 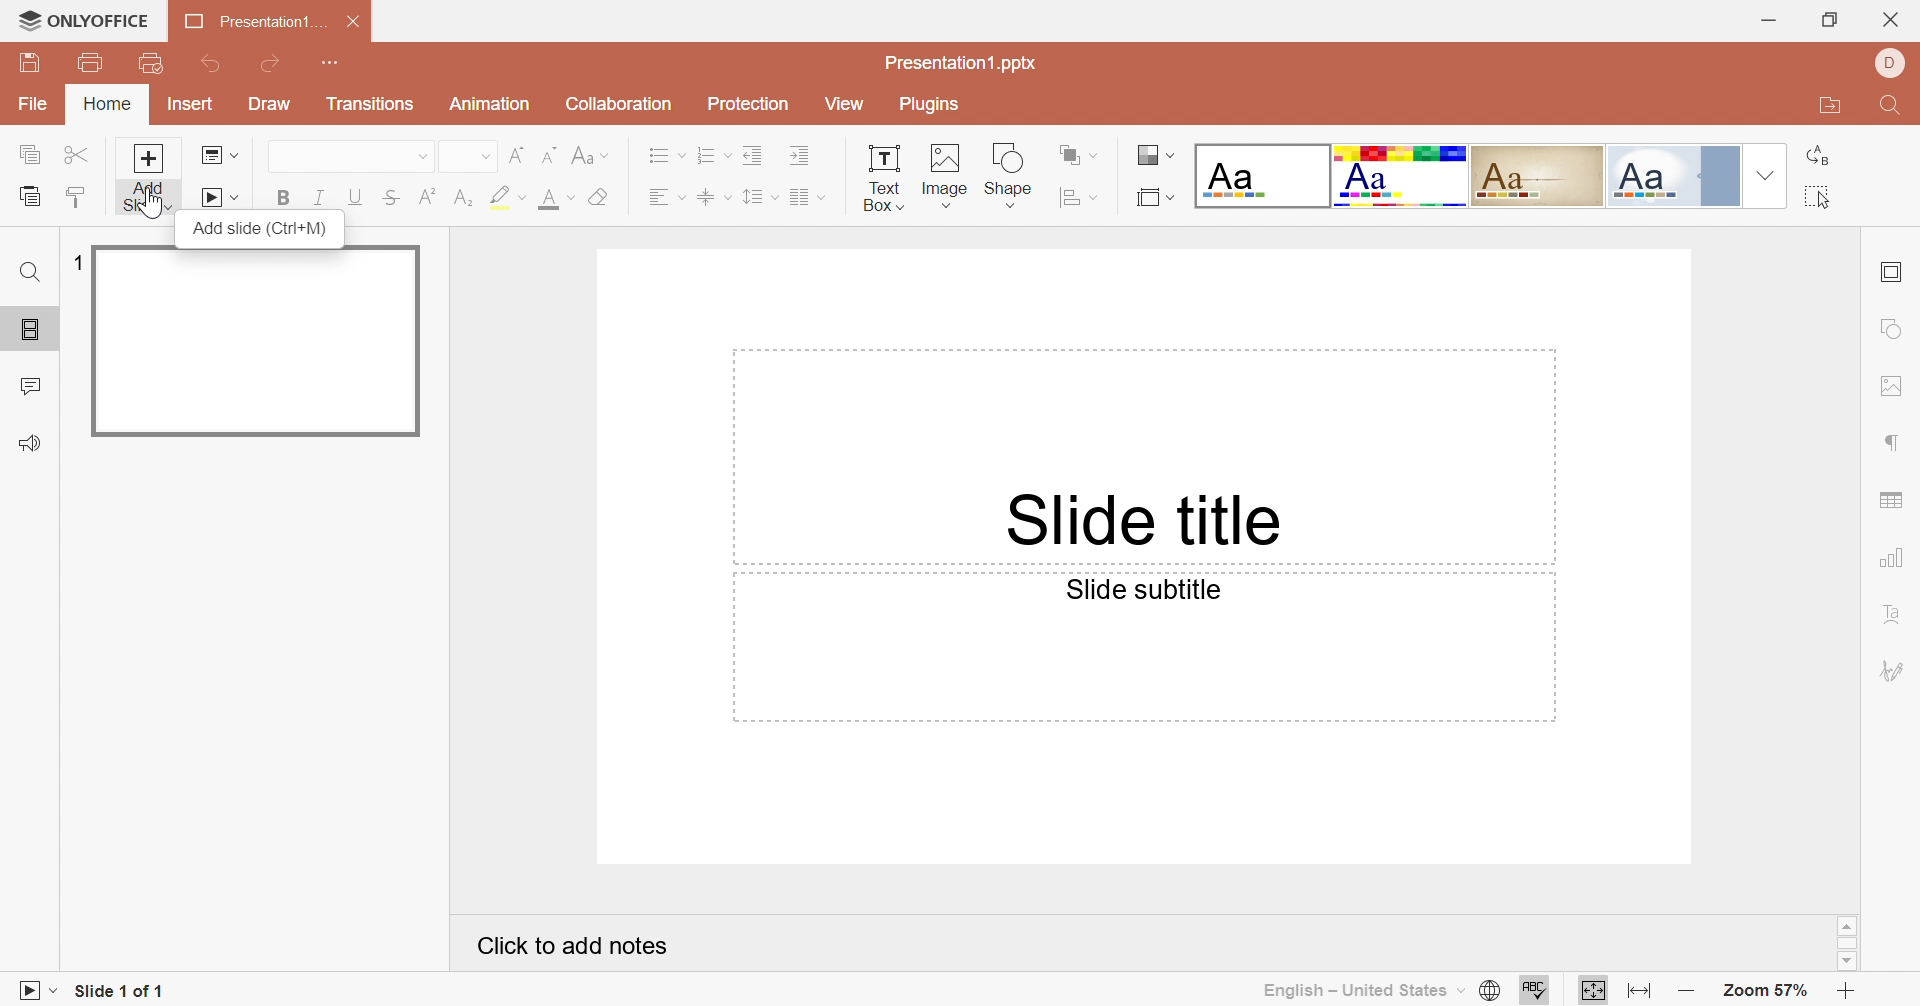 I want to click on Zoom in, so click(x=1840, y=992).